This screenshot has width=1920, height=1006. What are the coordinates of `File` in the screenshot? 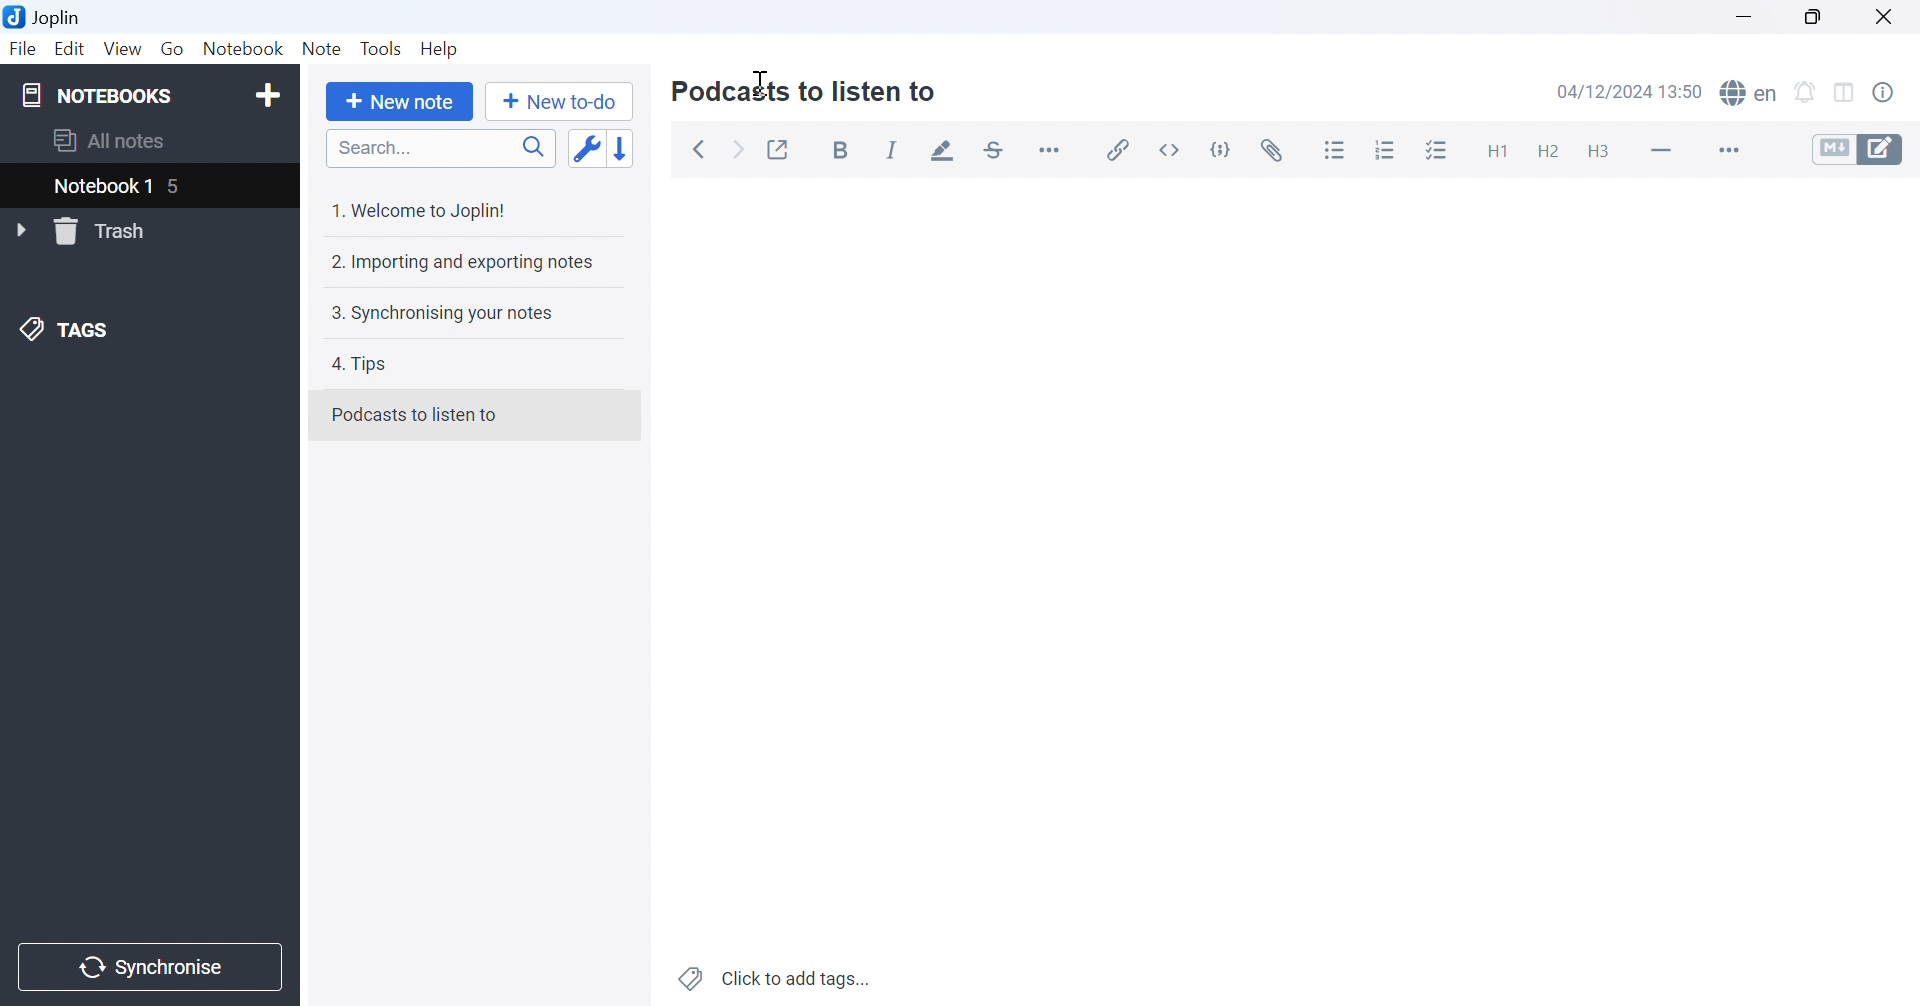 It's located at (23, 51).